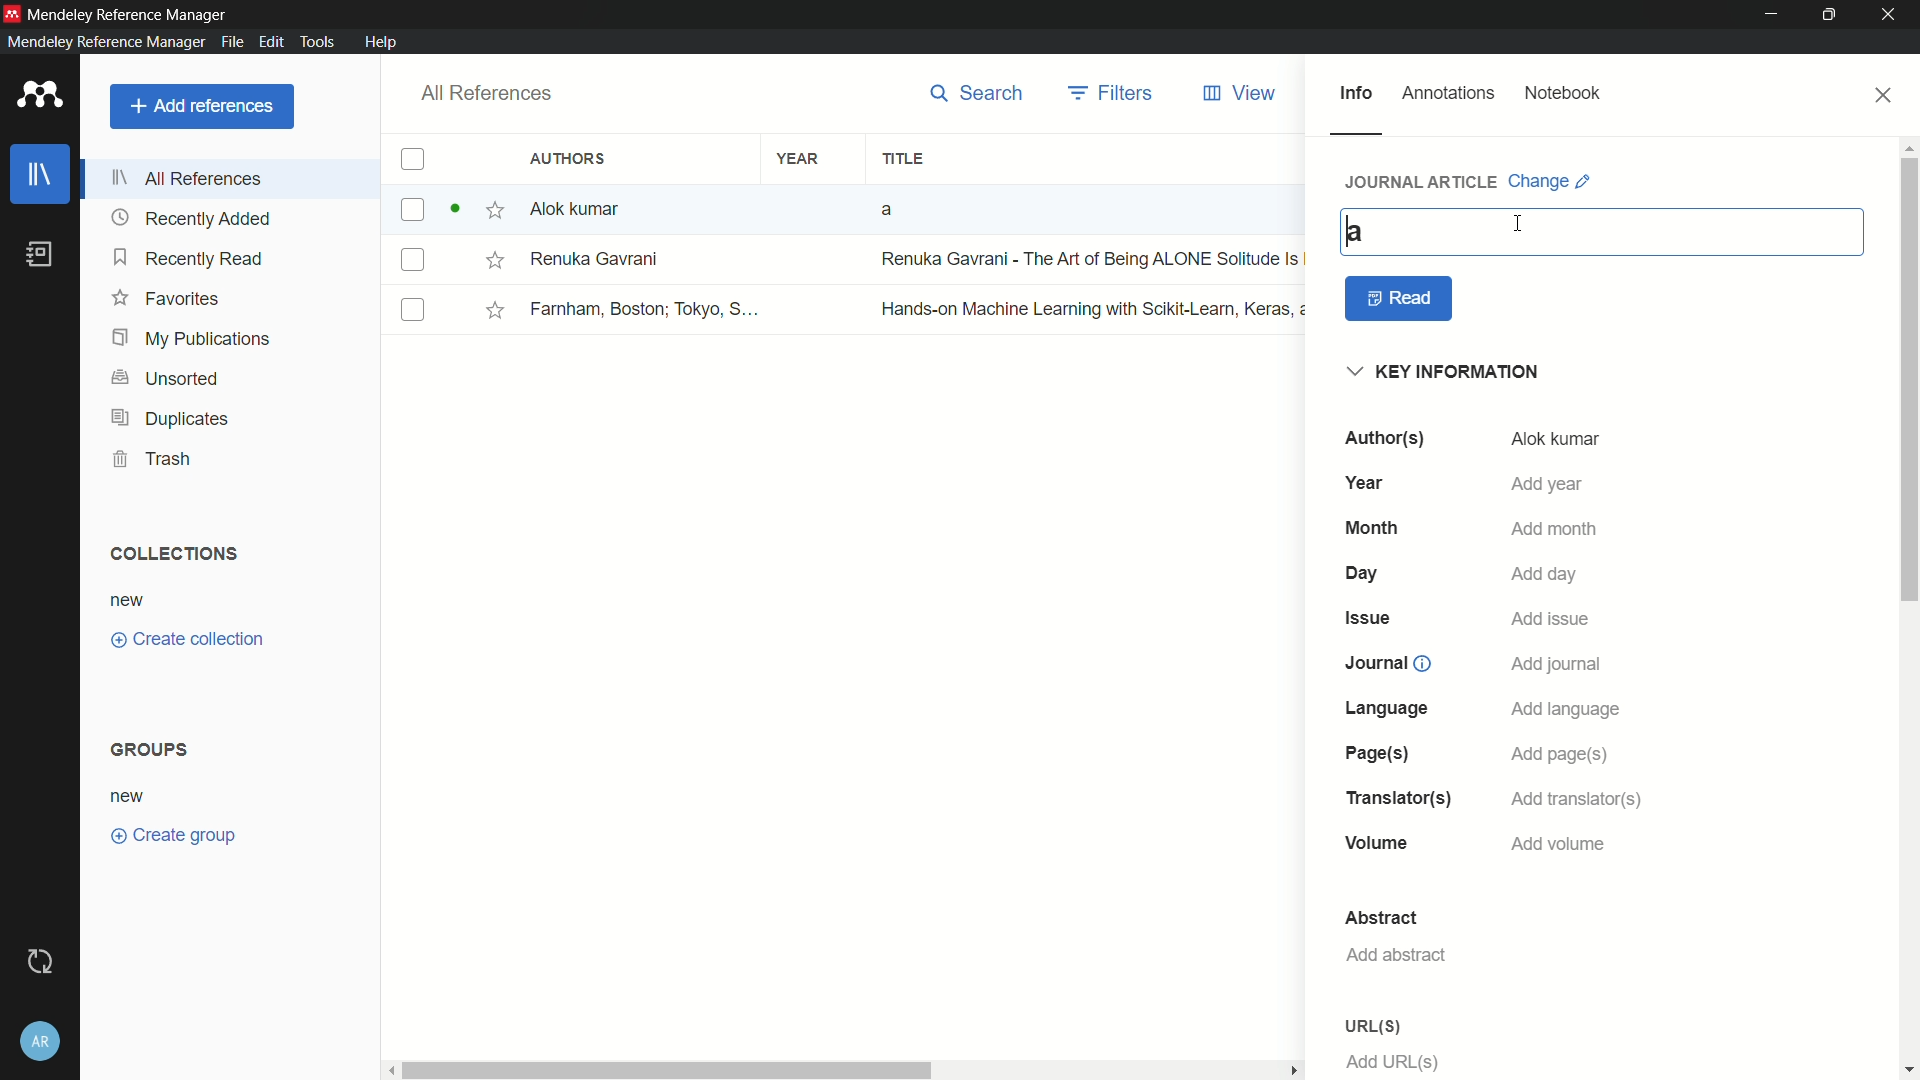 This screenshot has height=1080, width=1920. I want to click on help menu, so click(380, 42).